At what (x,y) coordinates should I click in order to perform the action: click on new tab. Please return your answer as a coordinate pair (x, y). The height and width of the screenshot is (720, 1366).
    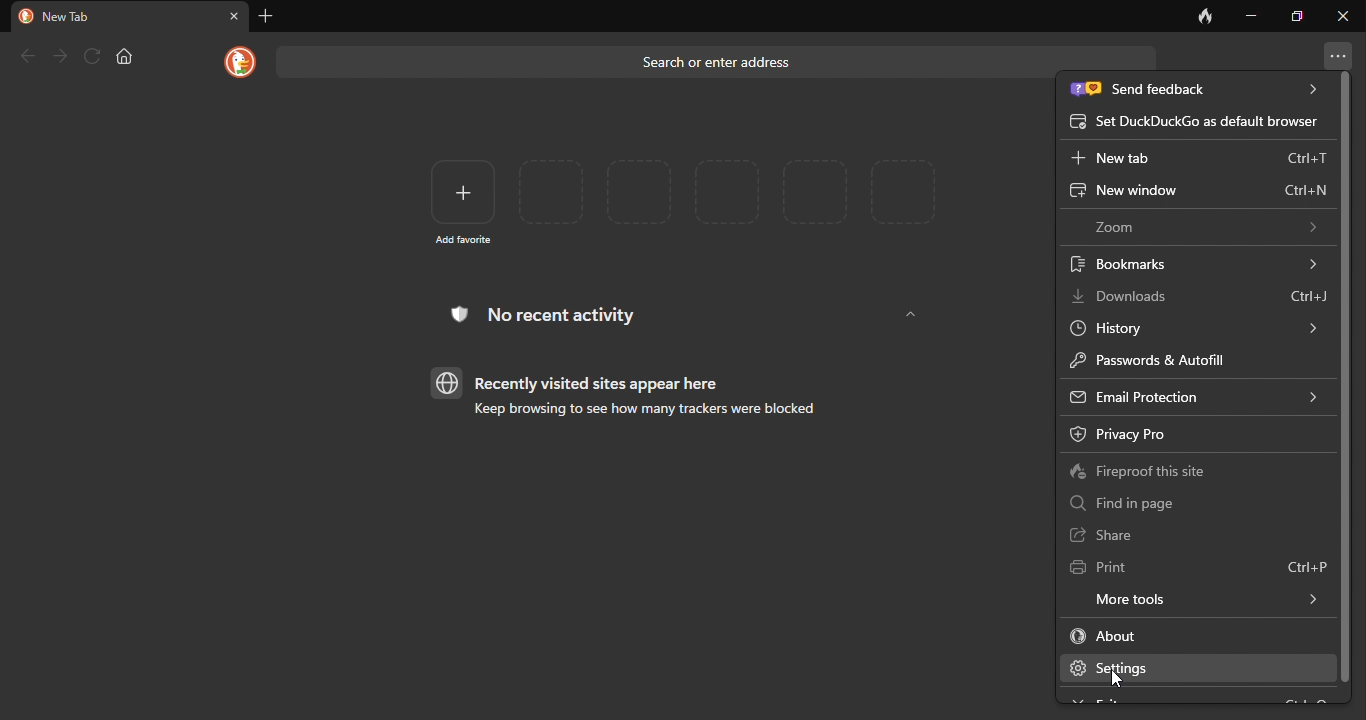
    Looking at the image, I should click on (1196, 159).